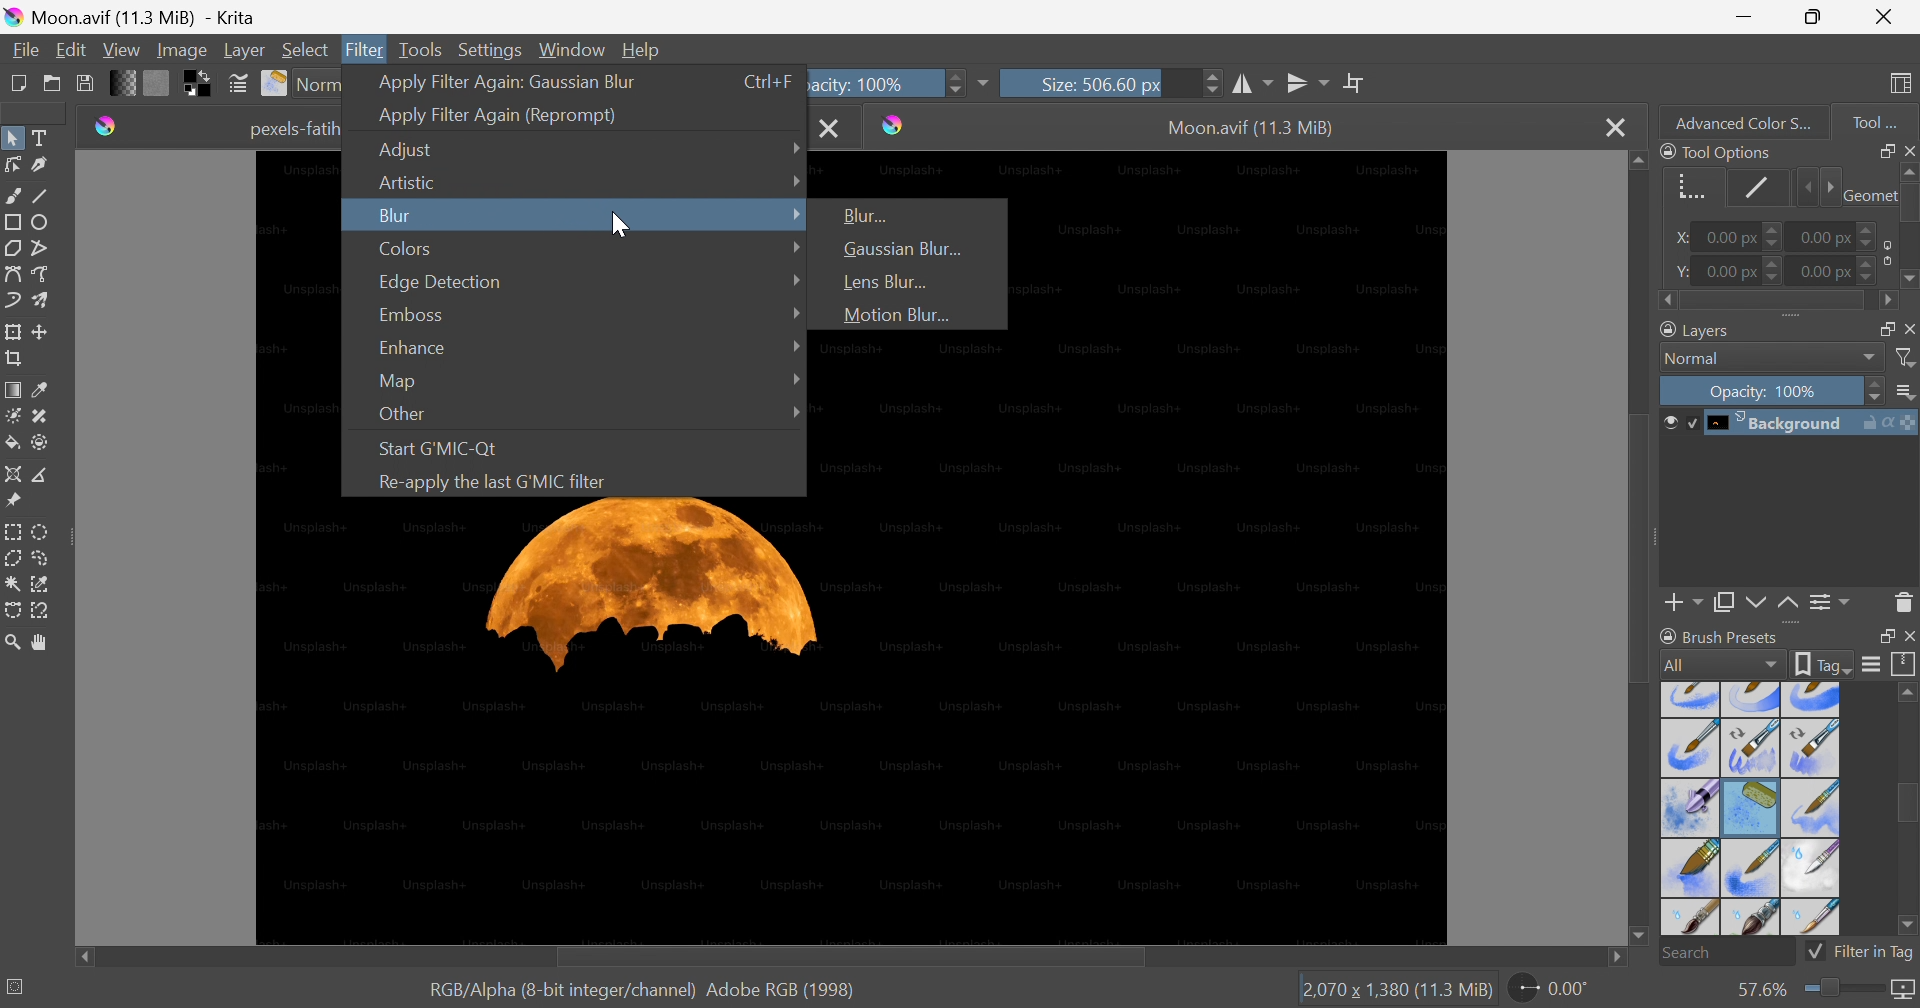  Describe the element at coordinates (1907, 991) in the screenshot. I see `Map the displayed canvas size between pixel size and print size. Current mapping: Pixel Size` at that location.